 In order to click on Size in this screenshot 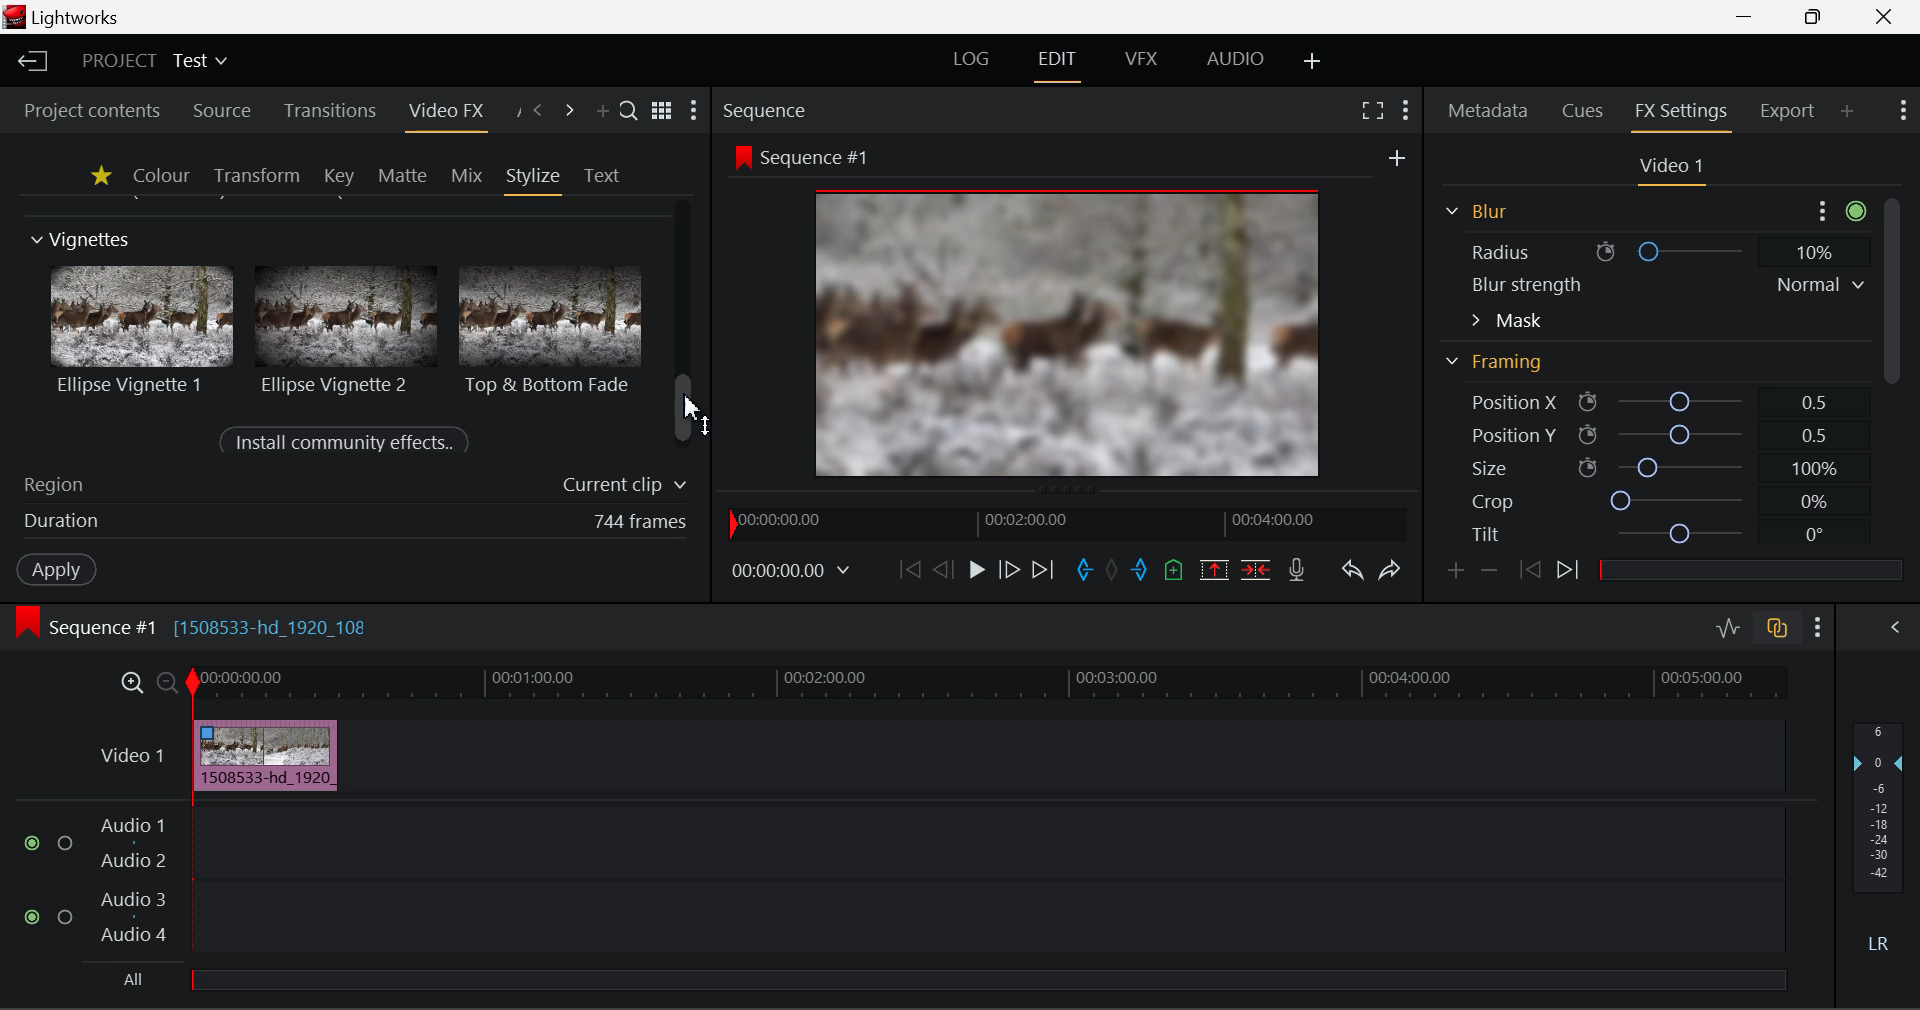, I will do `click(1649, 467)`.